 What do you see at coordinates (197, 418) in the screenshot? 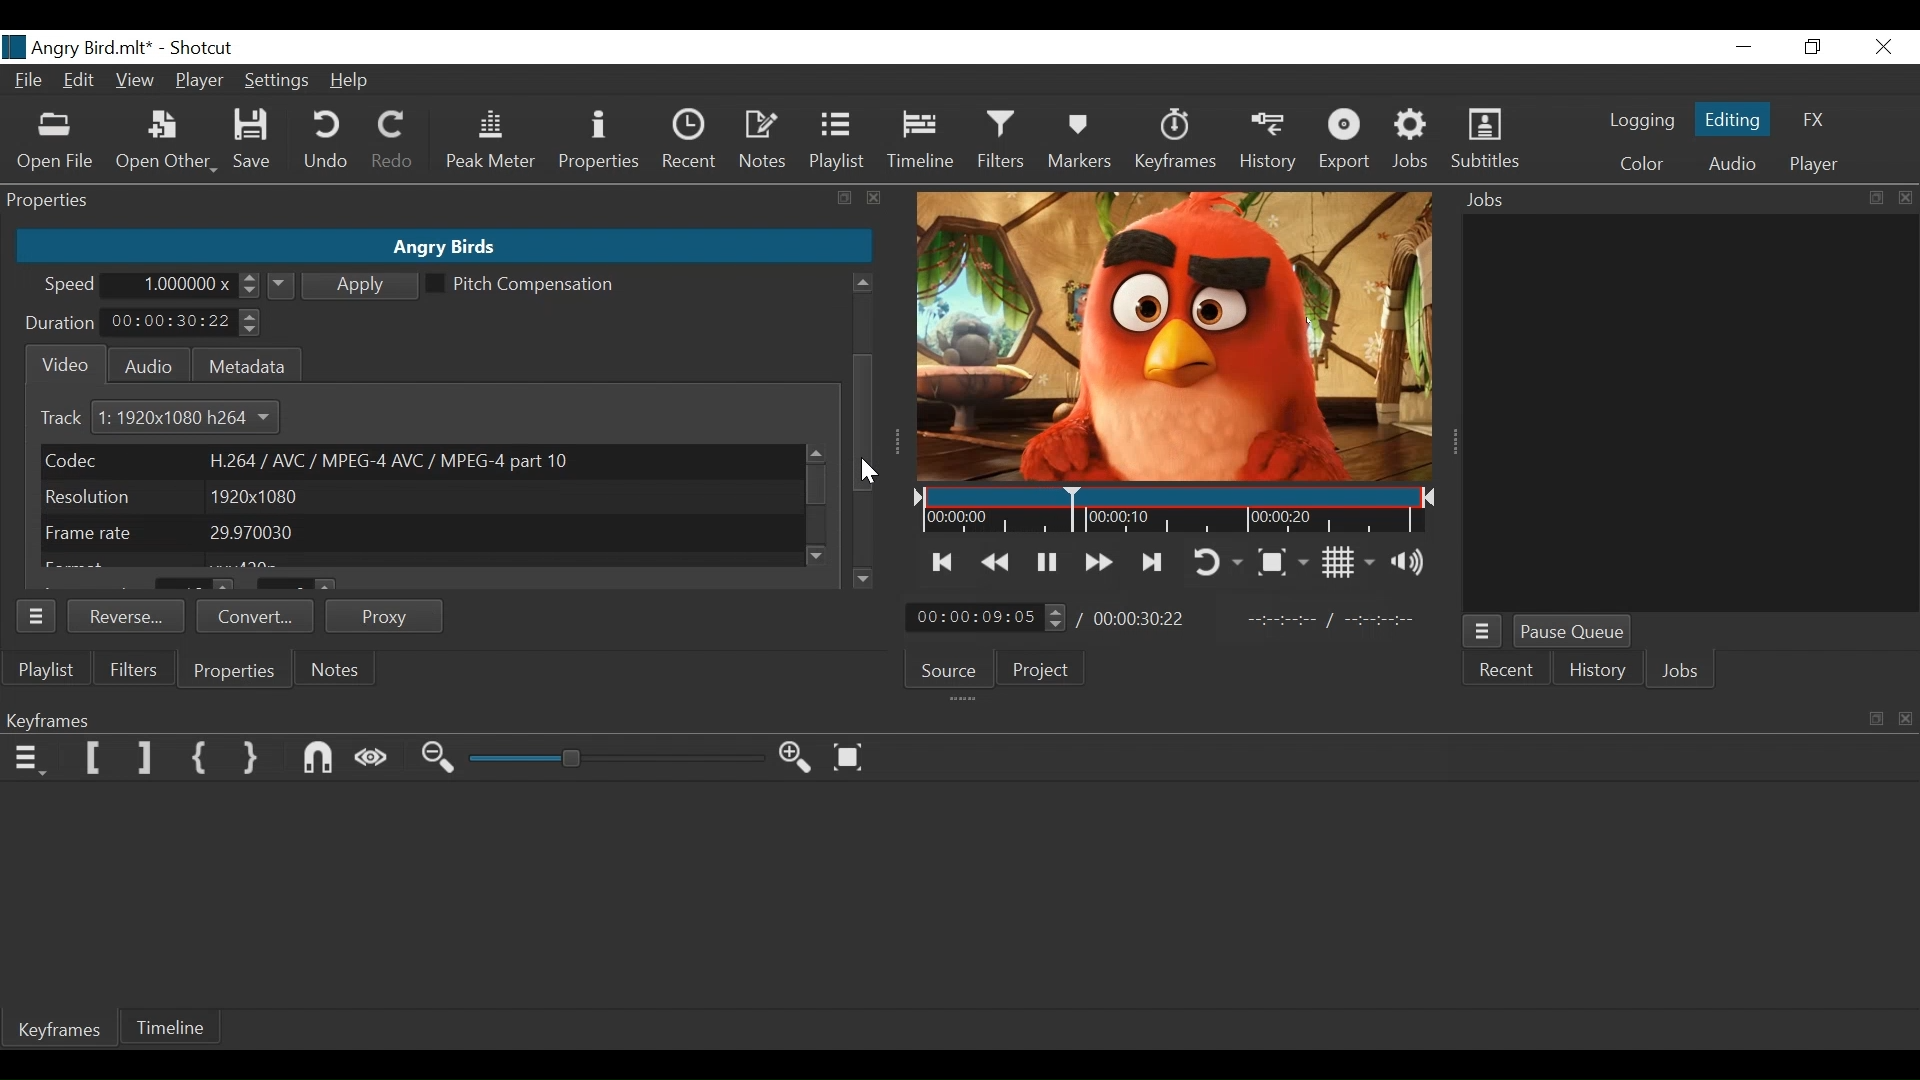
I see `Track Size` at bounding box center [197, 418].